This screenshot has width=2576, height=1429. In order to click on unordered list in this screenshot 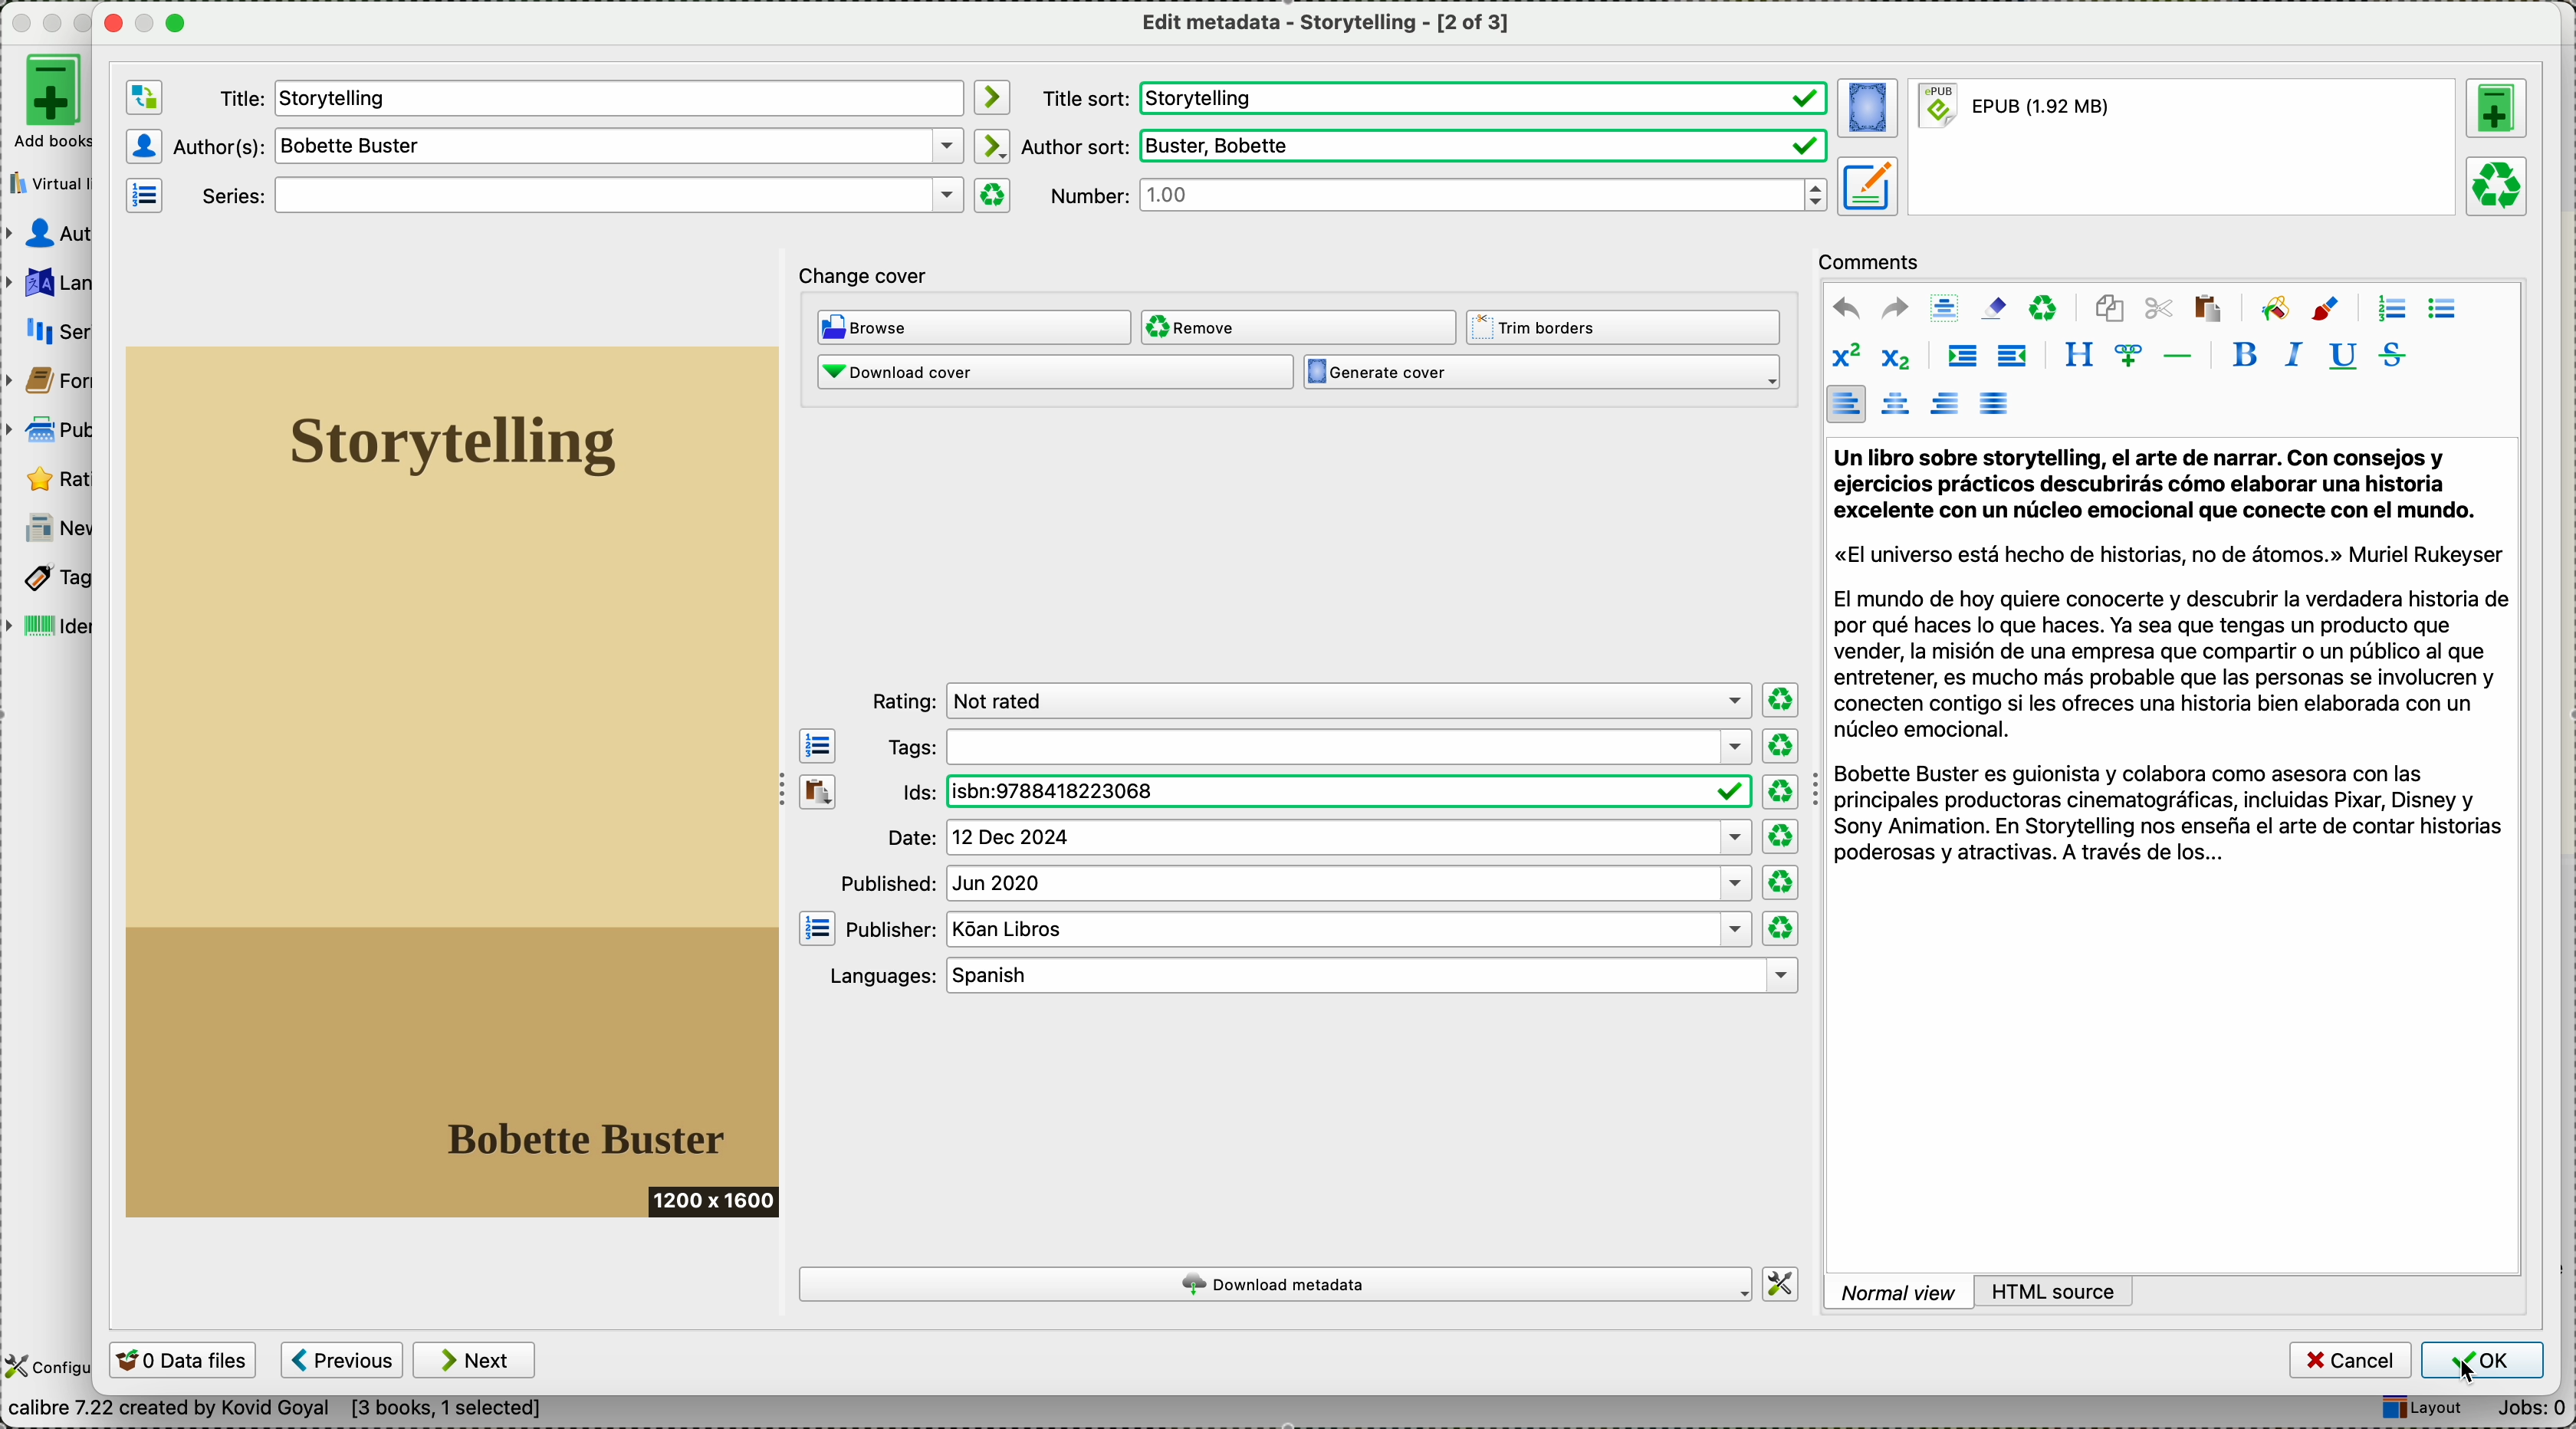, I will do `click(2442, 309)`.